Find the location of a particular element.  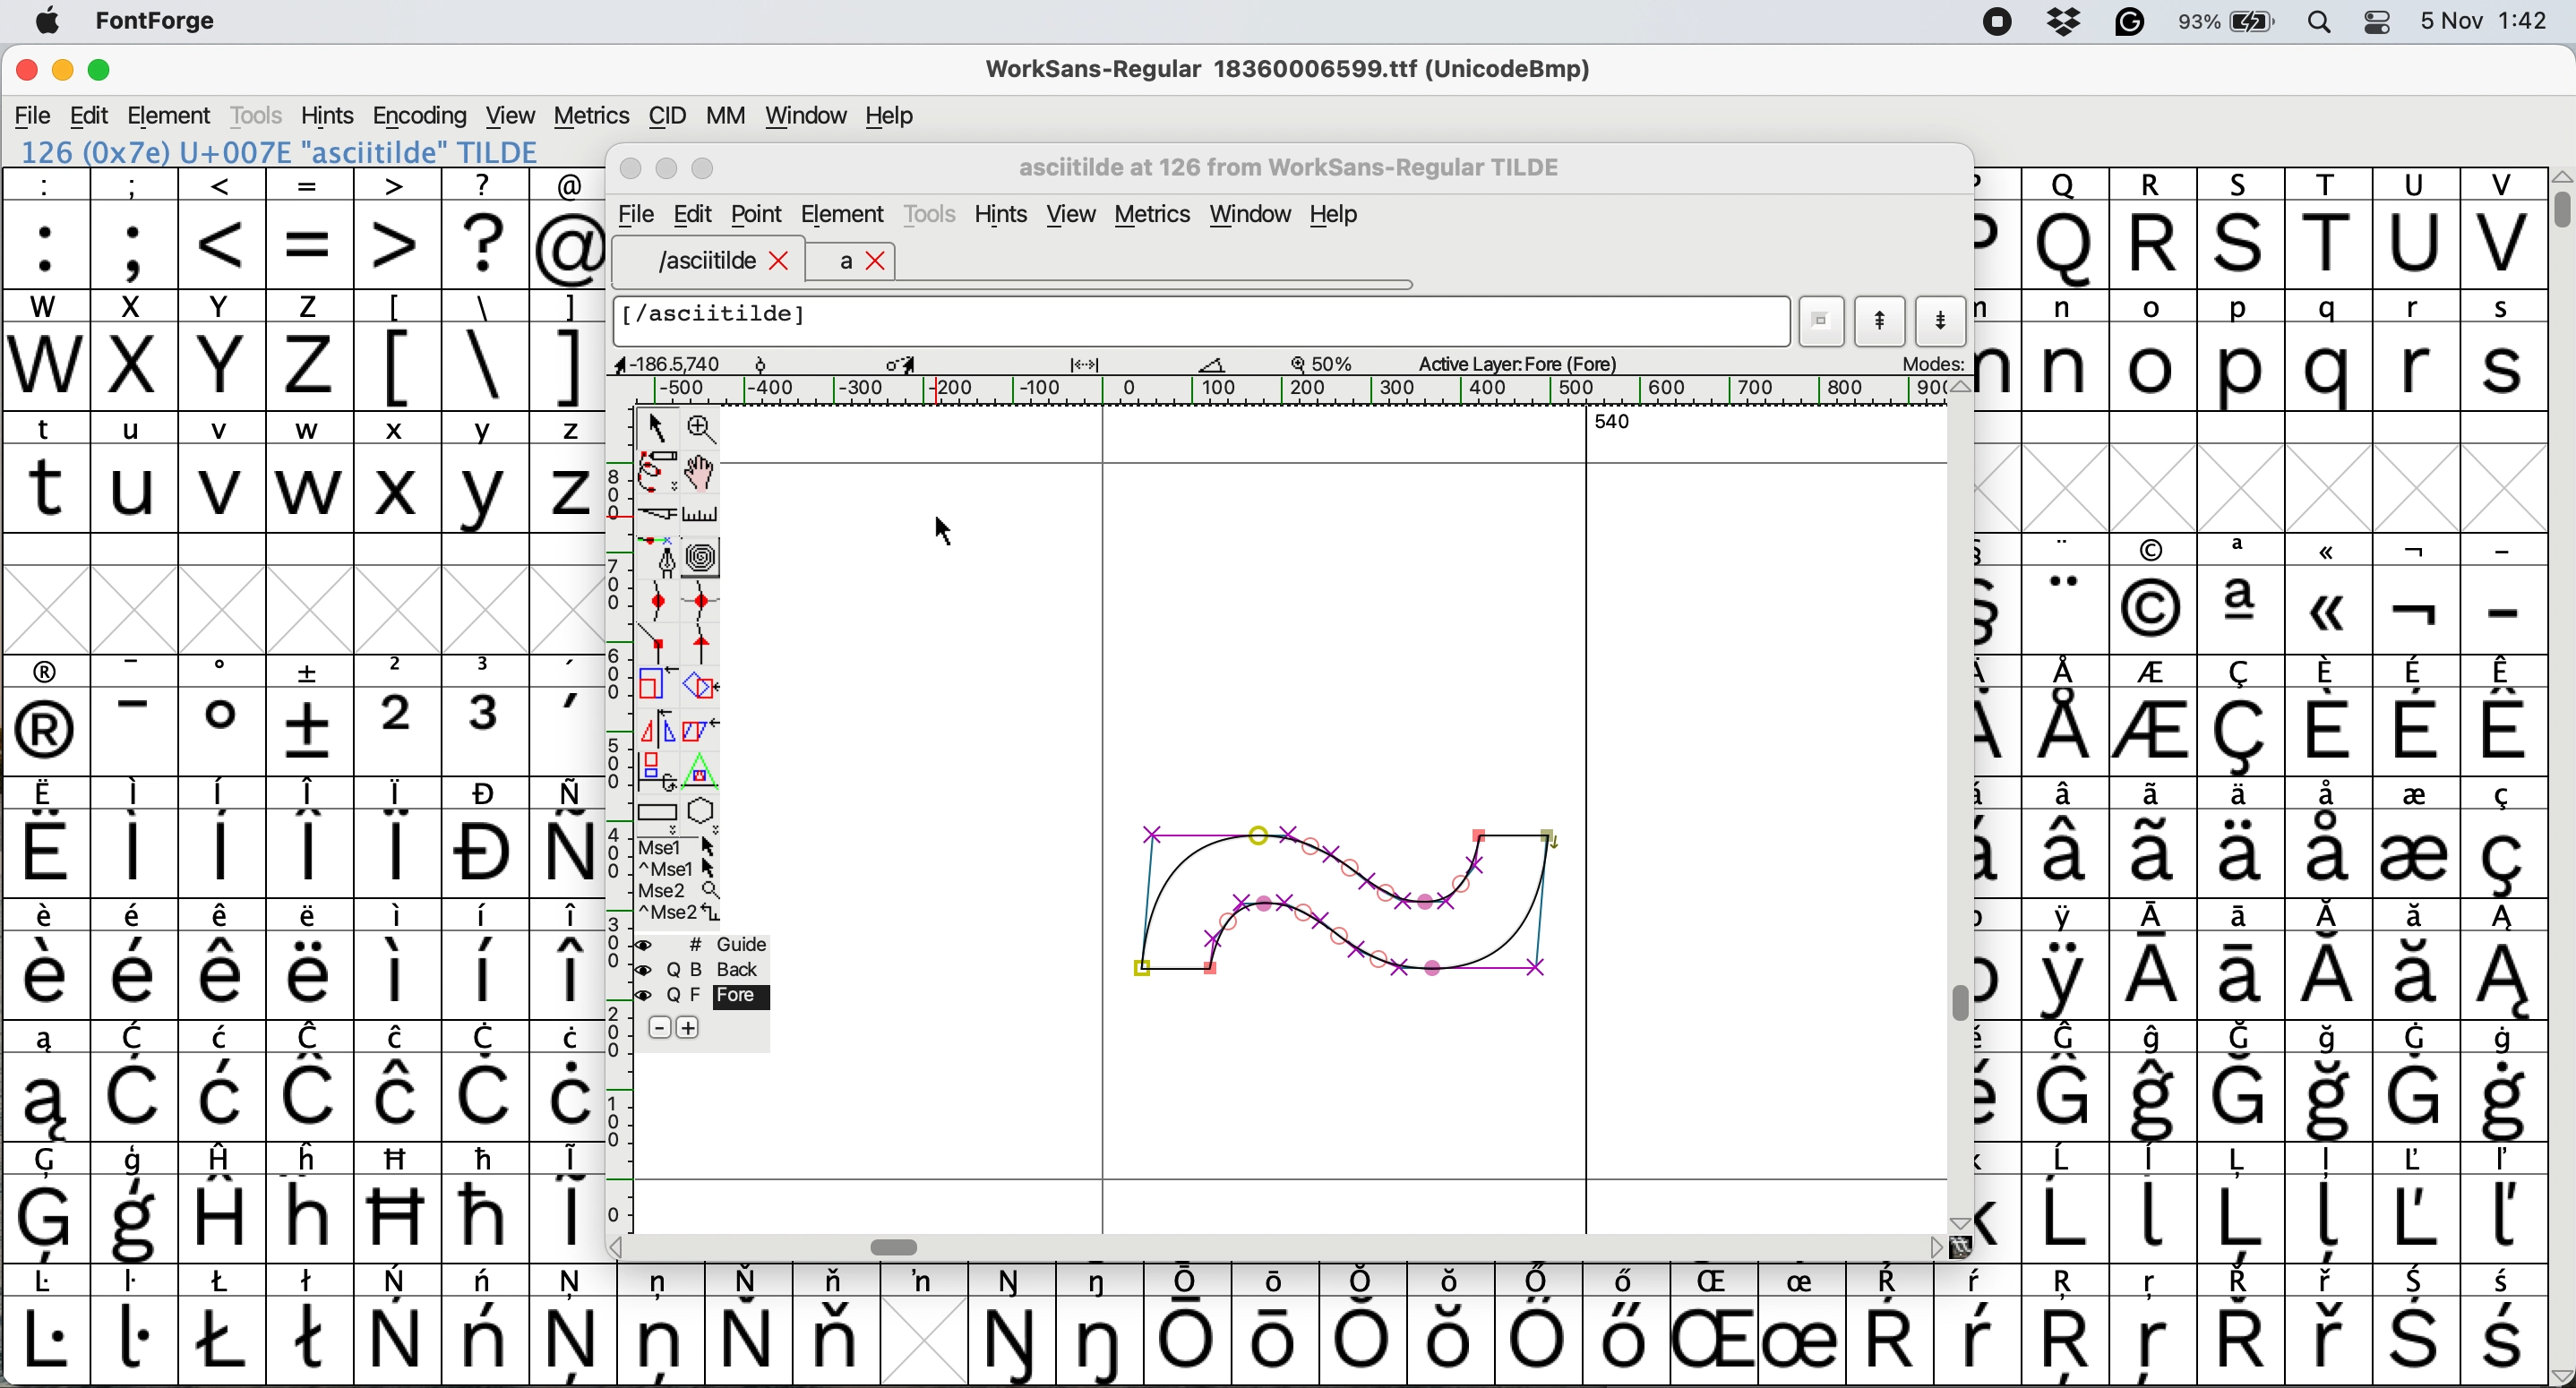

dropbox is located at coordinates (2058, 22).